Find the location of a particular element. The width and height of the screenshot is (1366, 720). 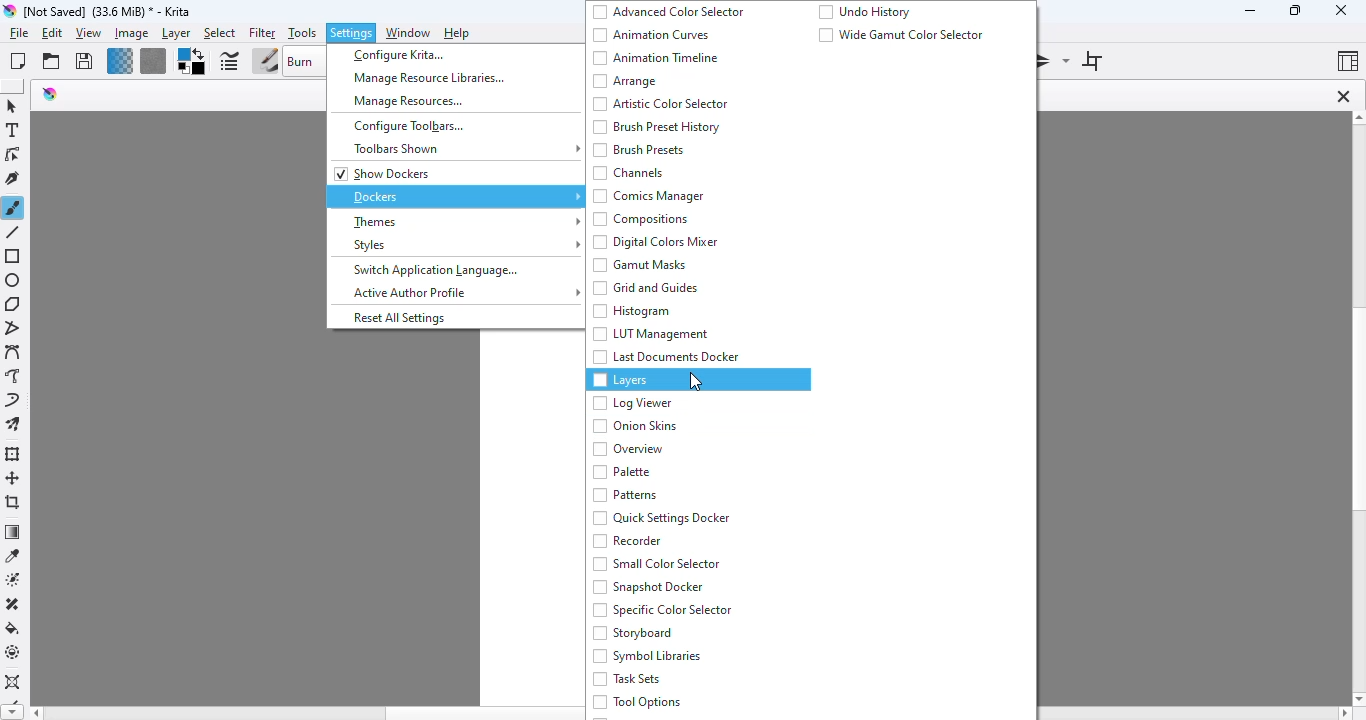

arrange is located at coordinates (625, 81).